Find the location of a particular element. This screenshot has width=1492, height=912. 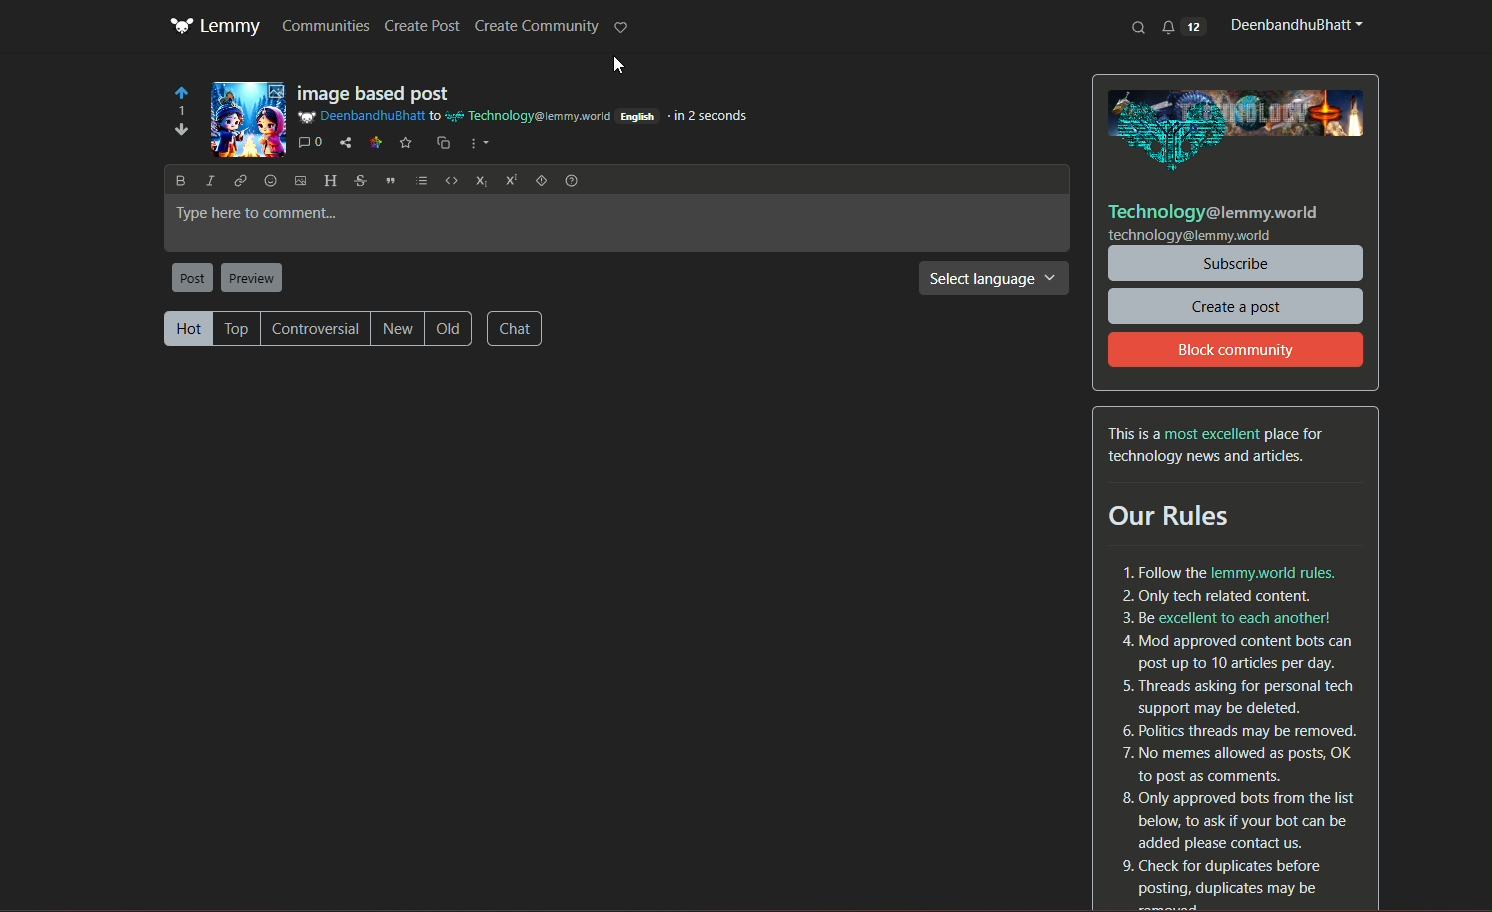

image based post is located at coordinates (380, 93).